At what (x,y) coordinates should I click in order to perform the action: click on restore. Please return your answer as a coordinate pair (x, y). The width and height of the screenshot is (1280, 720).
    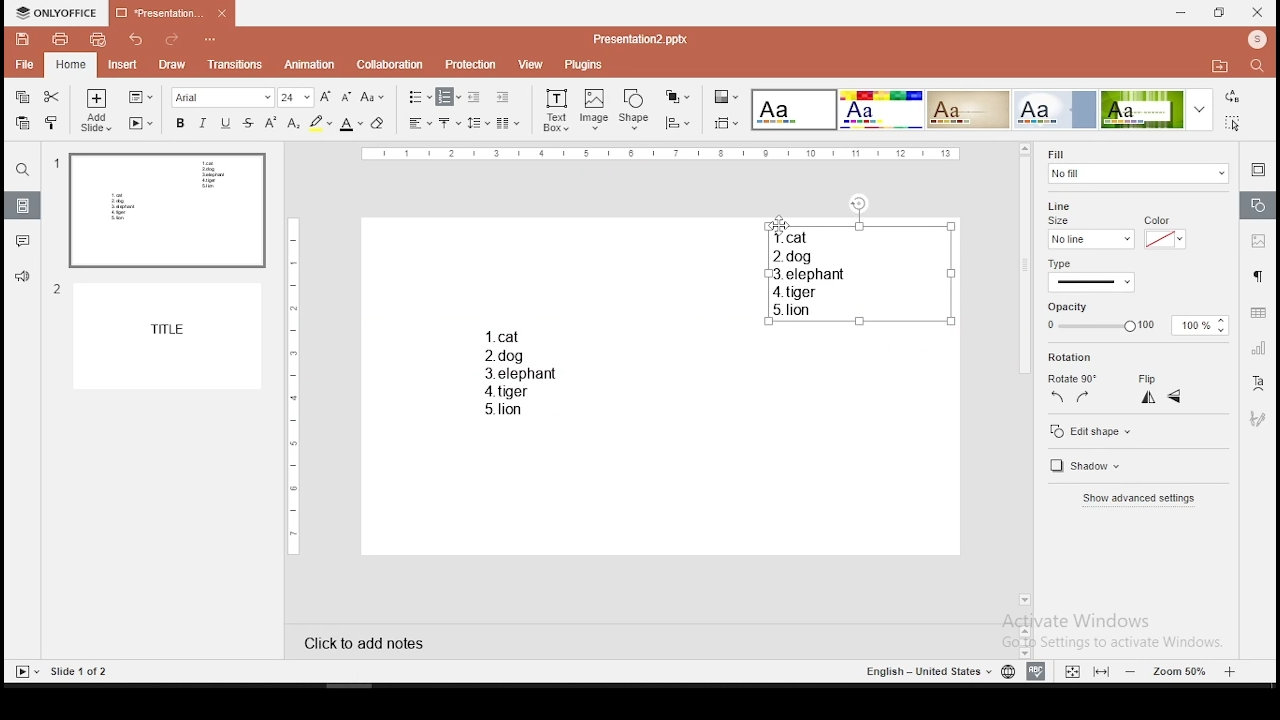
    Looking at the image, I should click on (1220, 13).